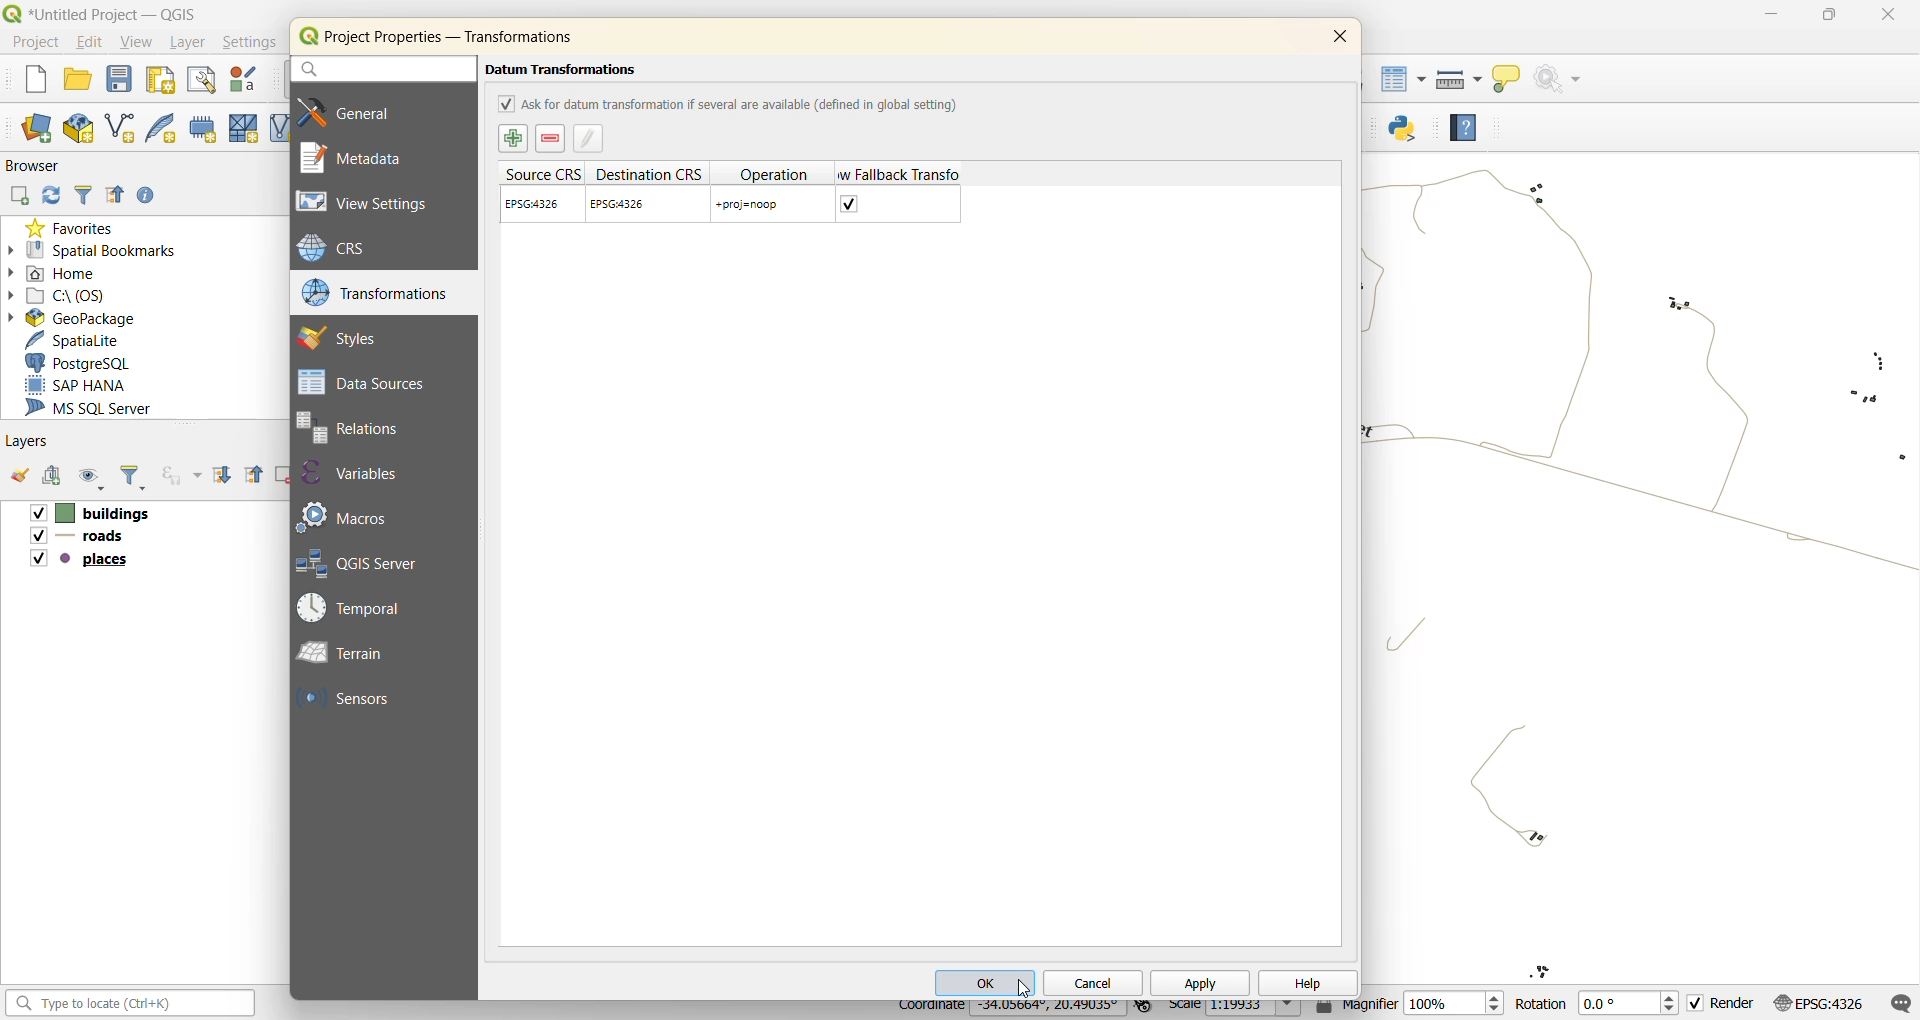  What do you see at coordinates (1404, 85) in the screenshot?
I see `attributes table` at bounding box center [1404, 85].